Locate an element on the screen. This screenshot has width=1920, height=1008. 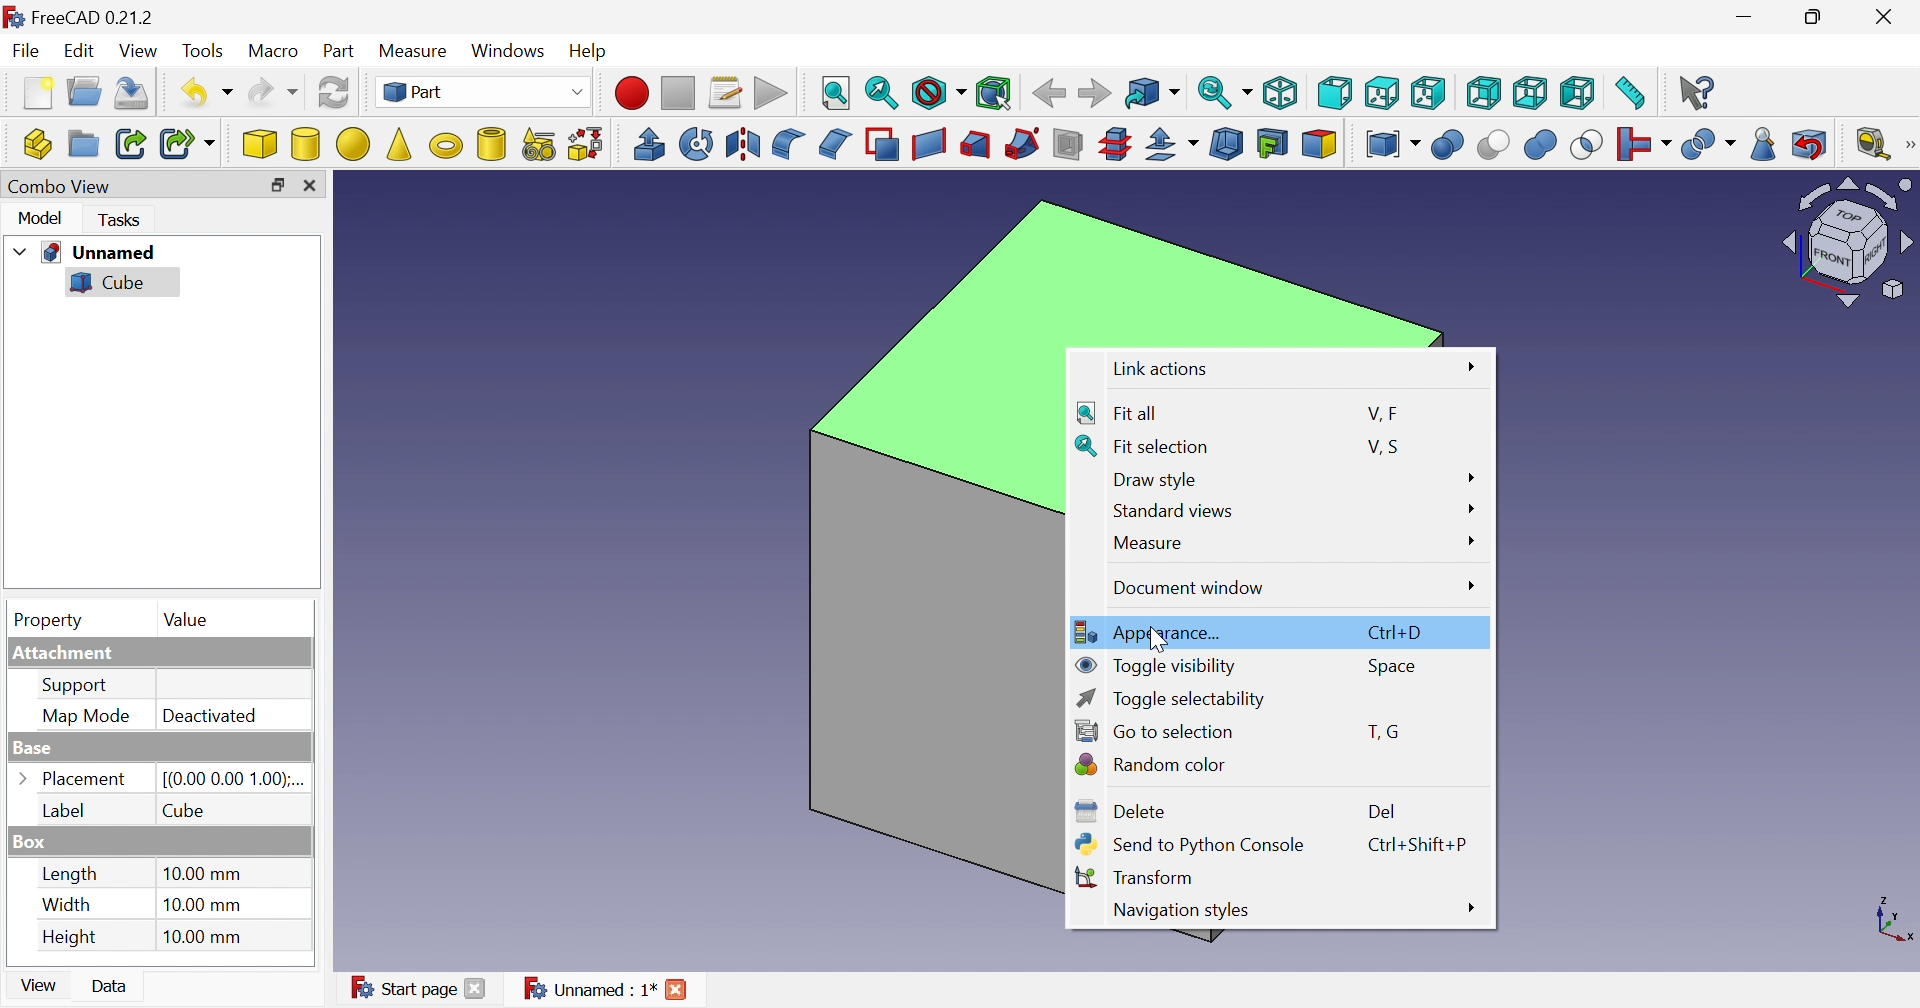
Help is located at coordinates (589, 52).